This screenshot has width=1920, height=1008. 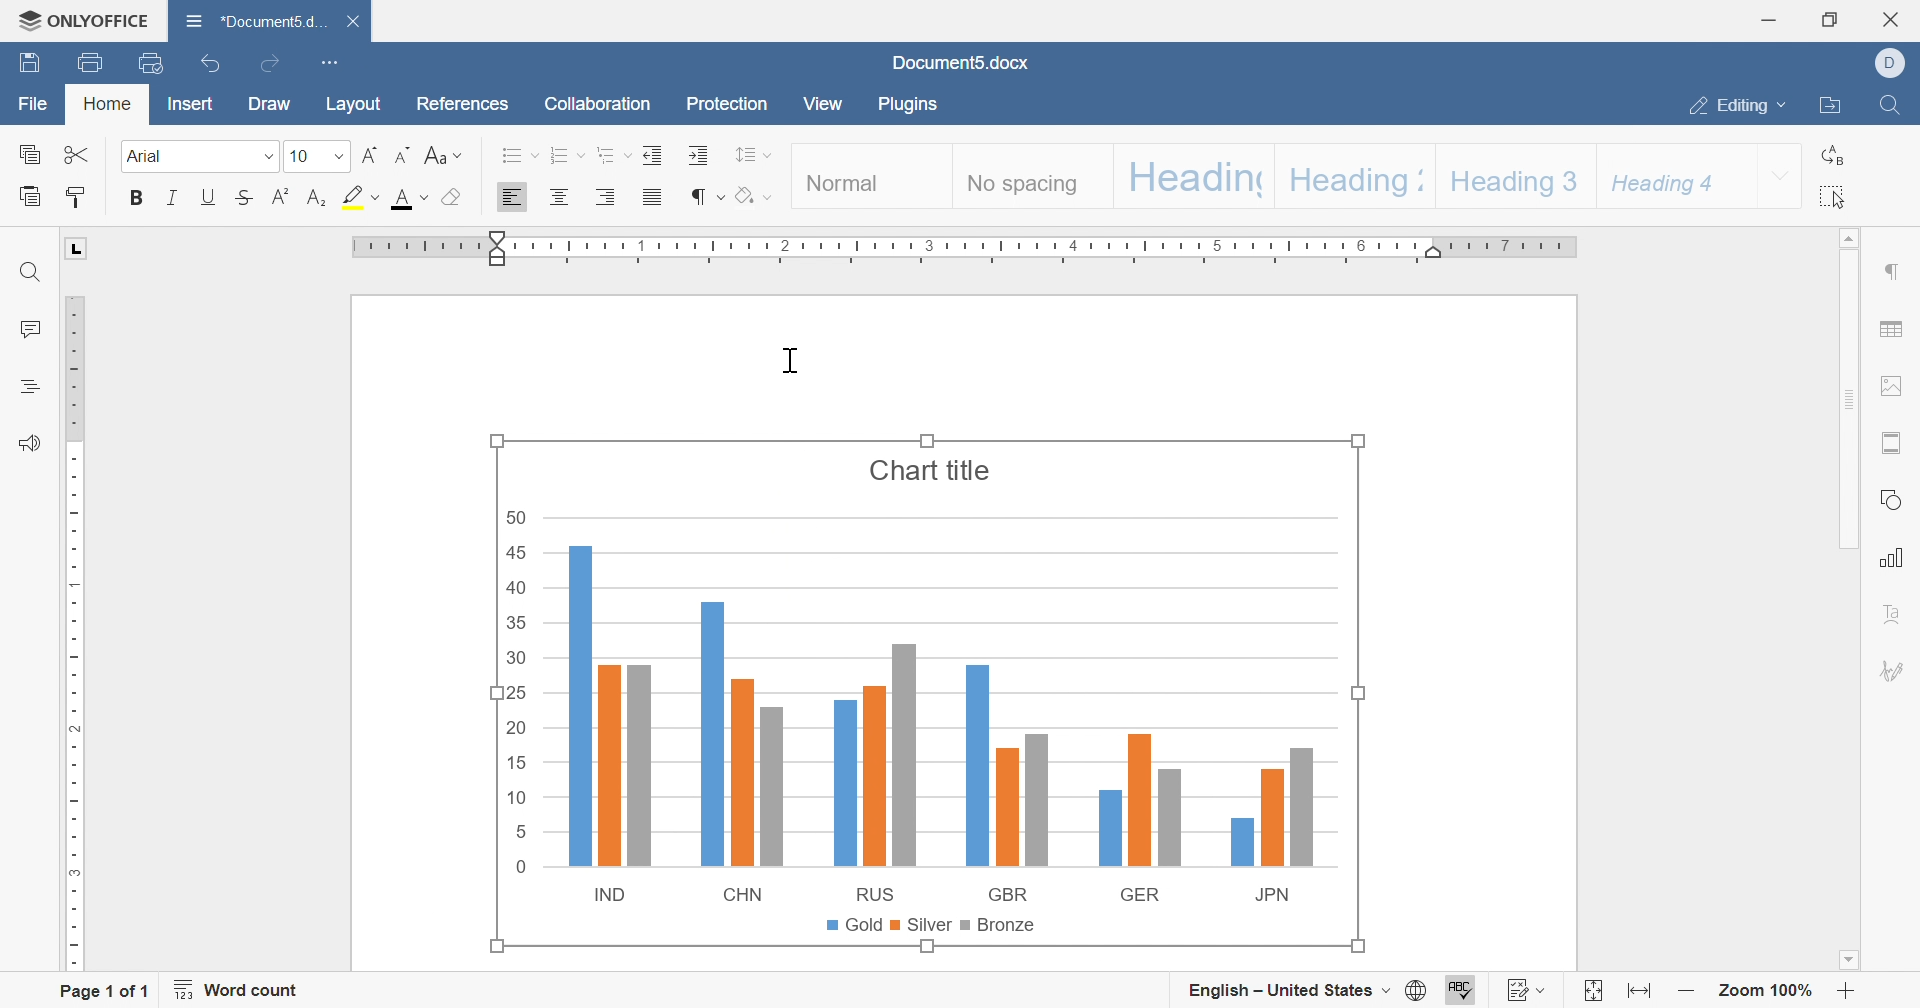 I want to click on table settings, so click(x=1891, y=329).